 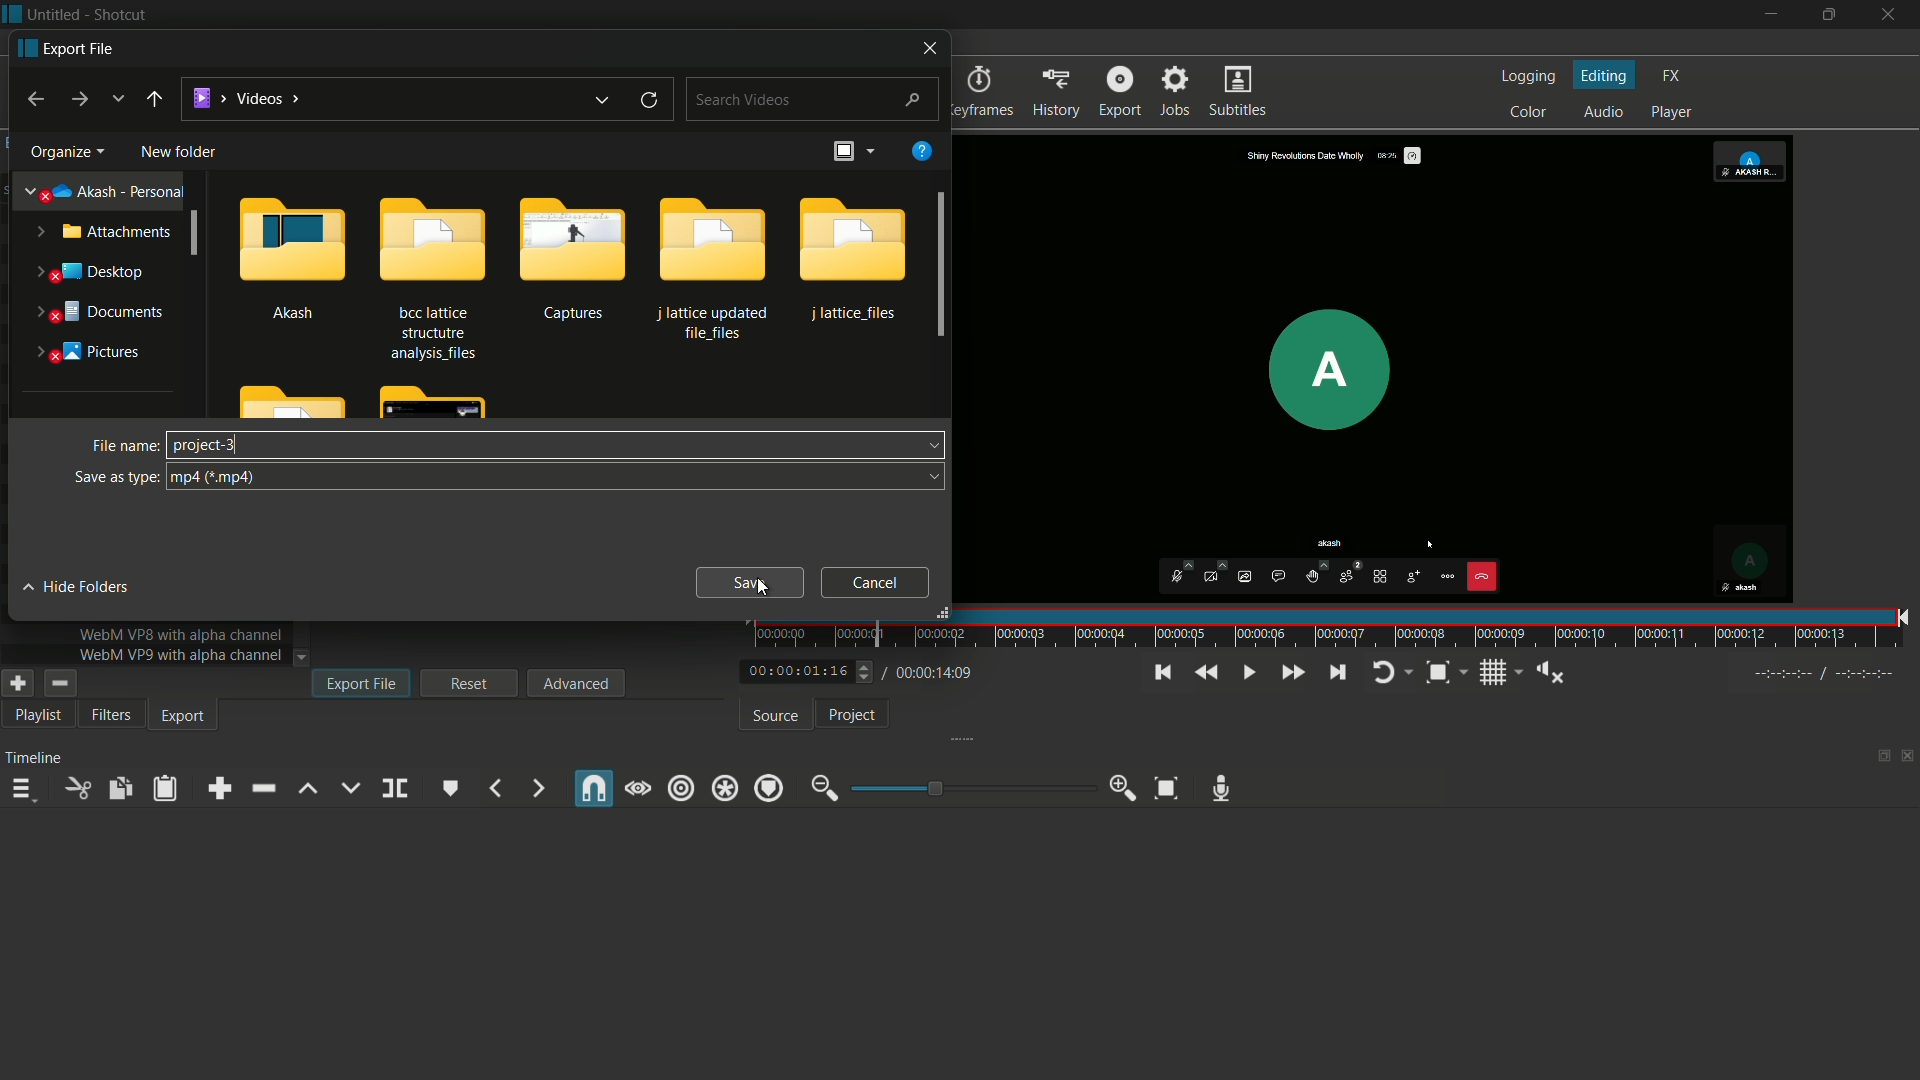 What do you see at coordinates (1203, 673) in the screenshot?
I see `play quickly backward` at bounding box center [1203, 673].